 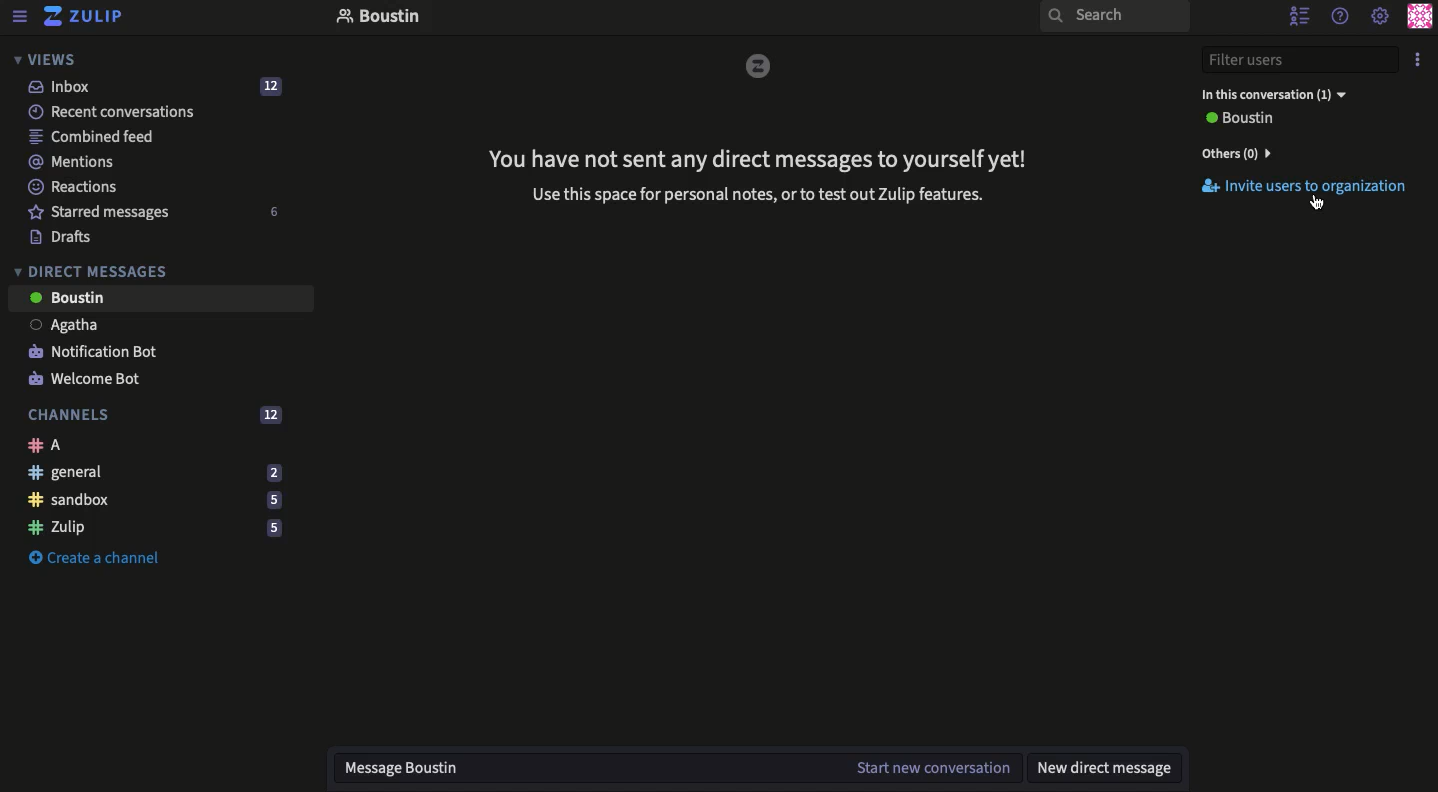 I want to click on Search , so click(x=1114, y=16).